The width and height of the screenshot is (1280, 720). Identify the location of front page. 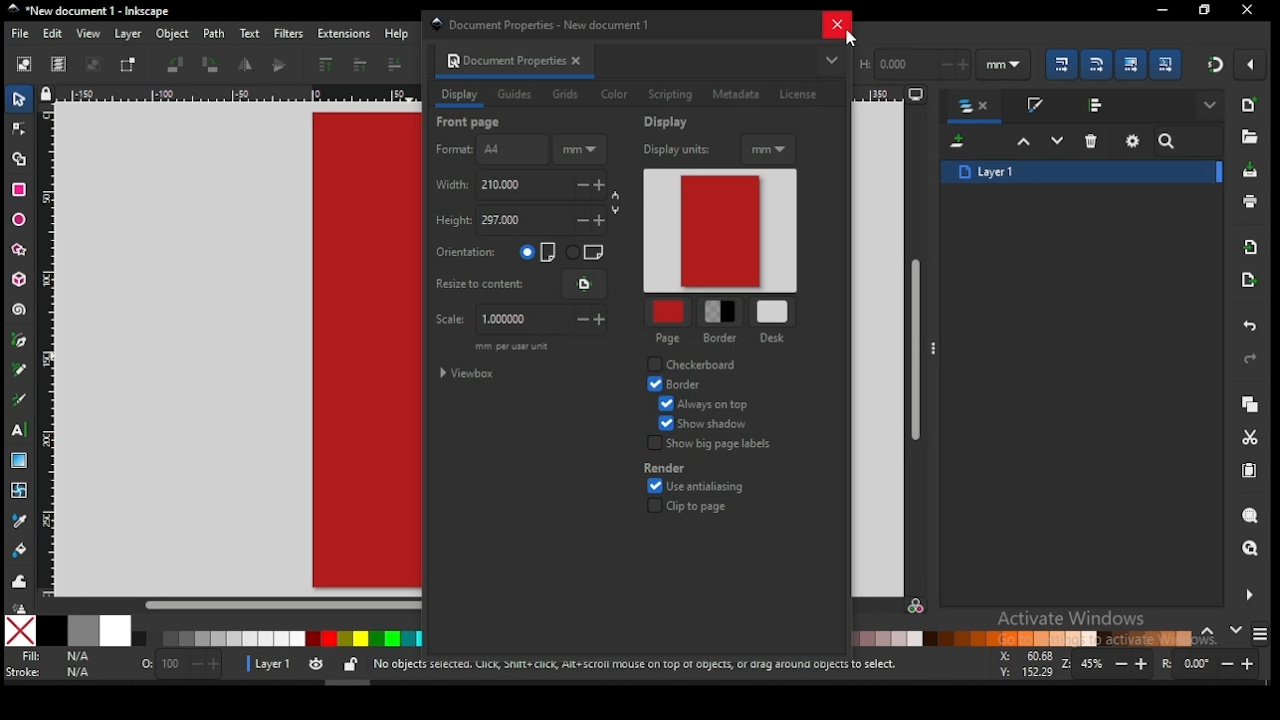
(470, 122).